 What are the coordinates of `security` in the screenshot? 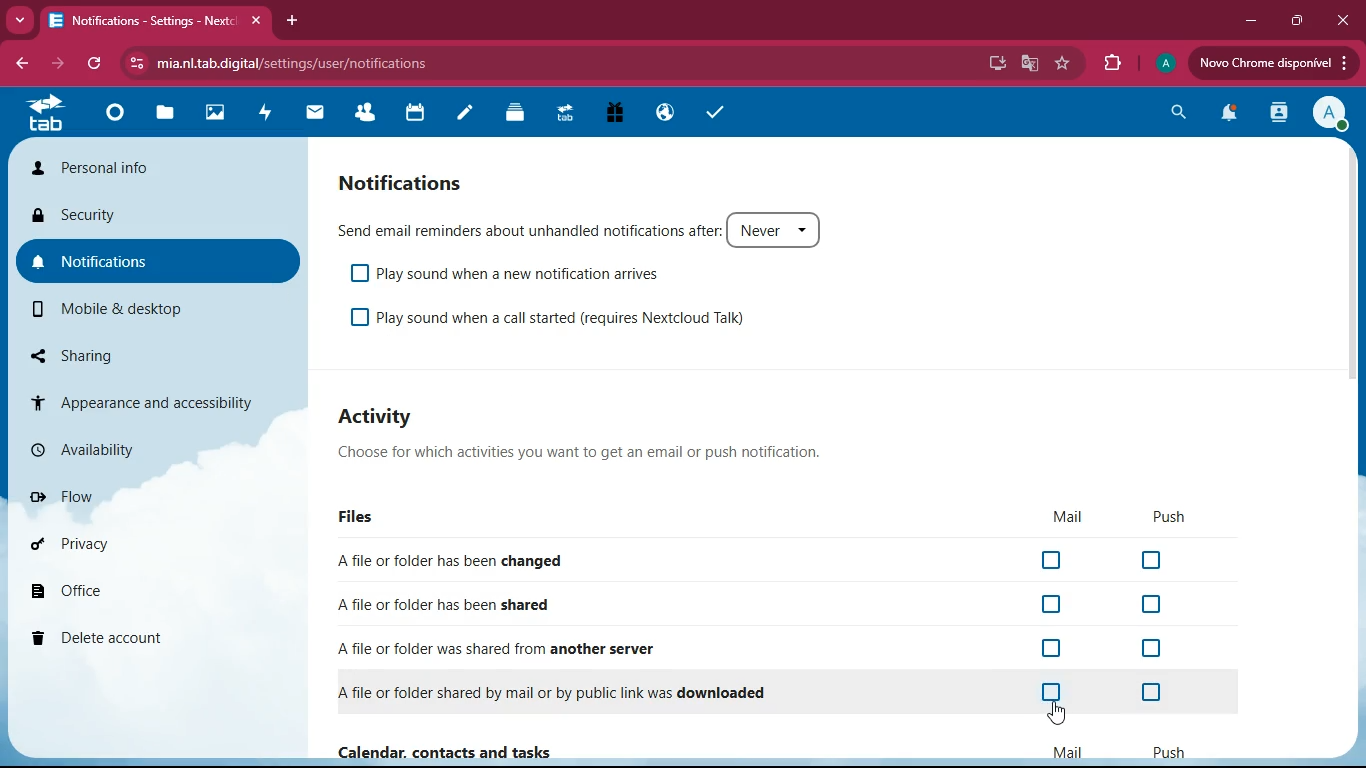 It's located at (155, 212).